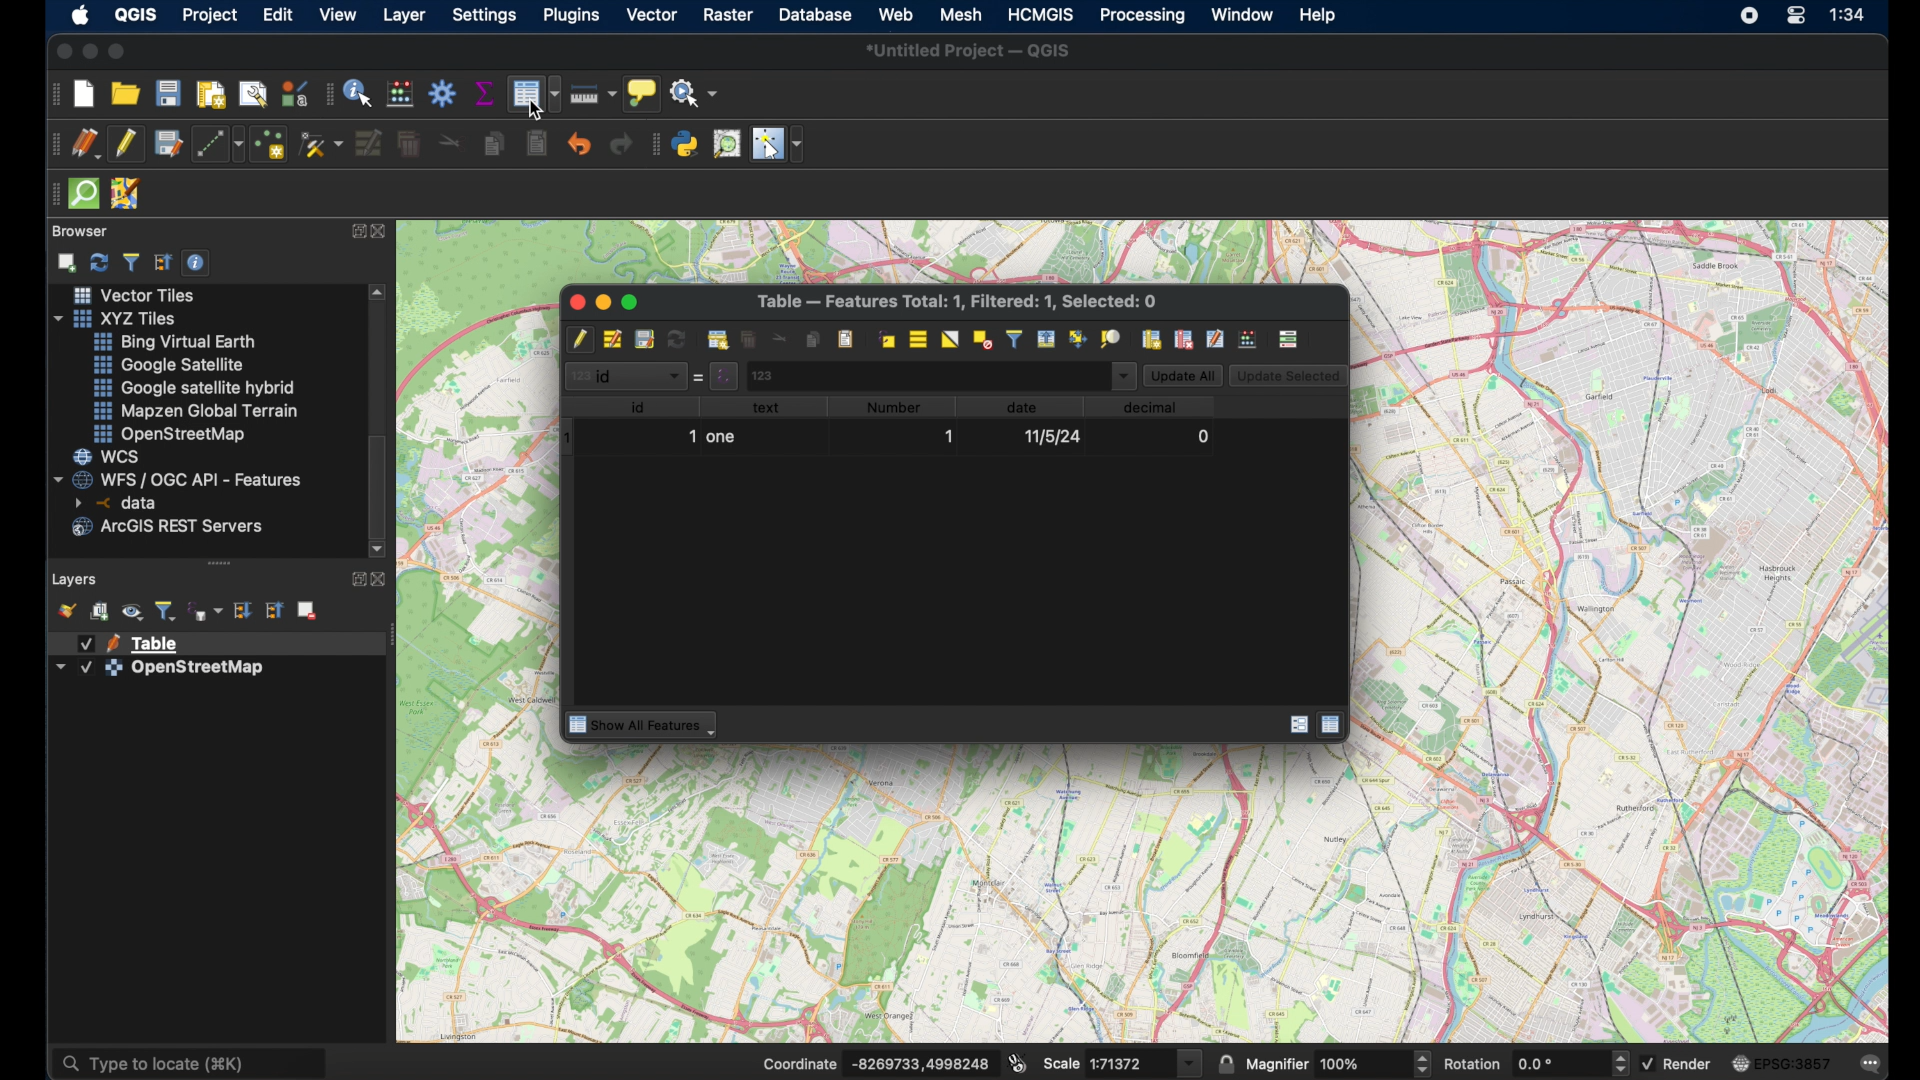  Describe the element at coordinates (89, 51) in the screenshot. I see `minimize` at that location.